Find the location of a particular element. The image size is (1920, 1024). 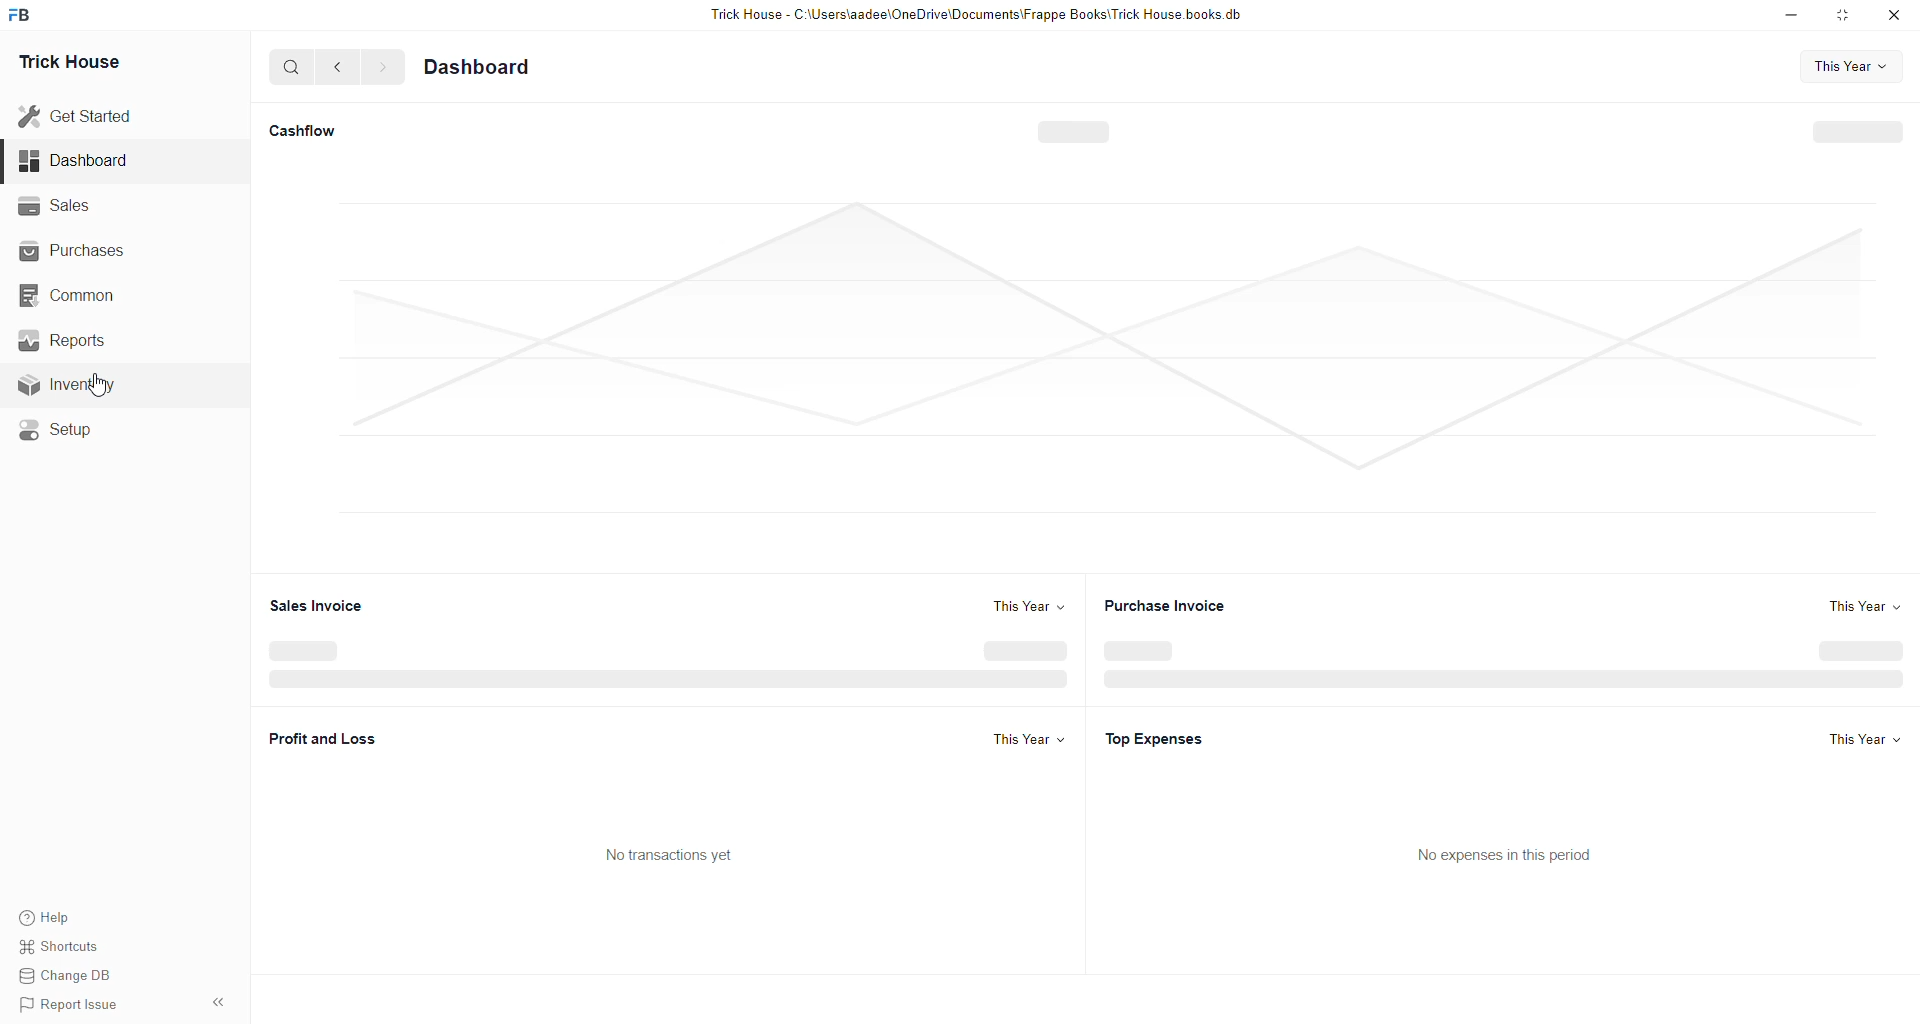

This year is located at coordinates (1857, 67).